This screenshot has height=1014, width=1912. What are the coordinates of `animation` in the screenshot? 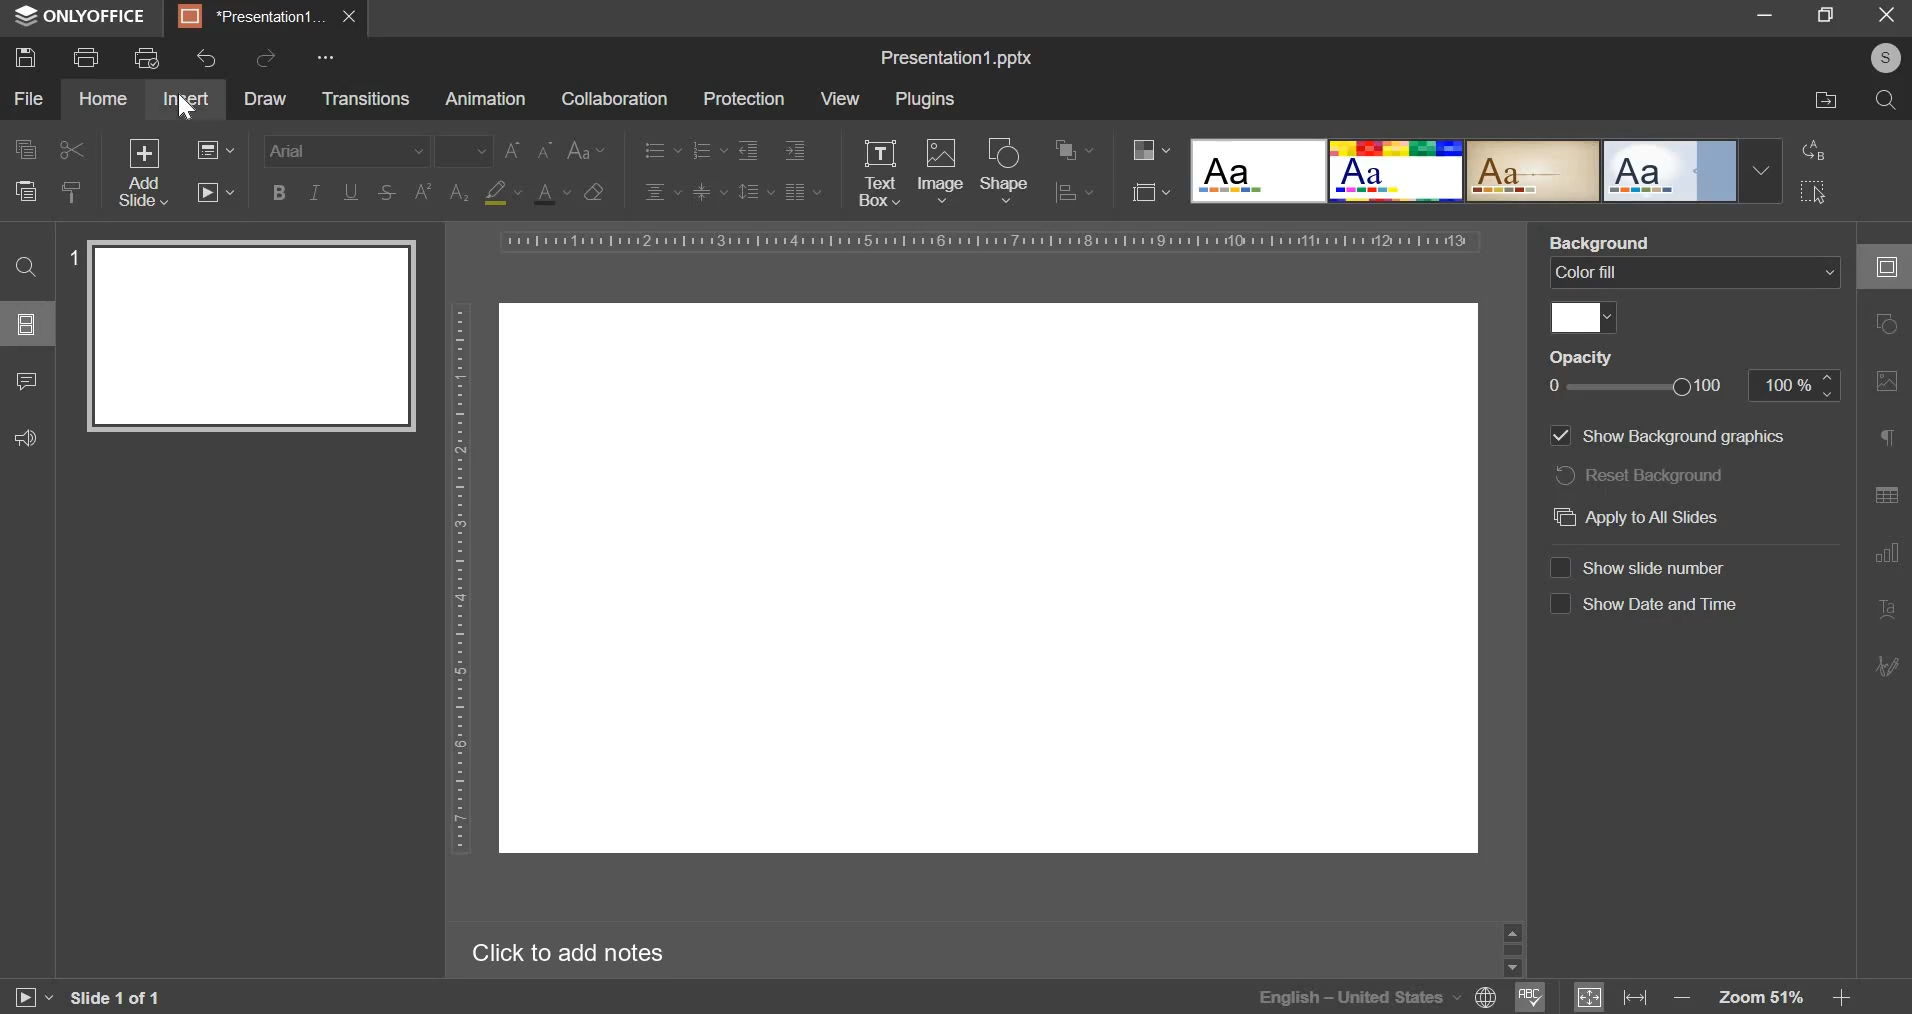 It's located at (484, 100).